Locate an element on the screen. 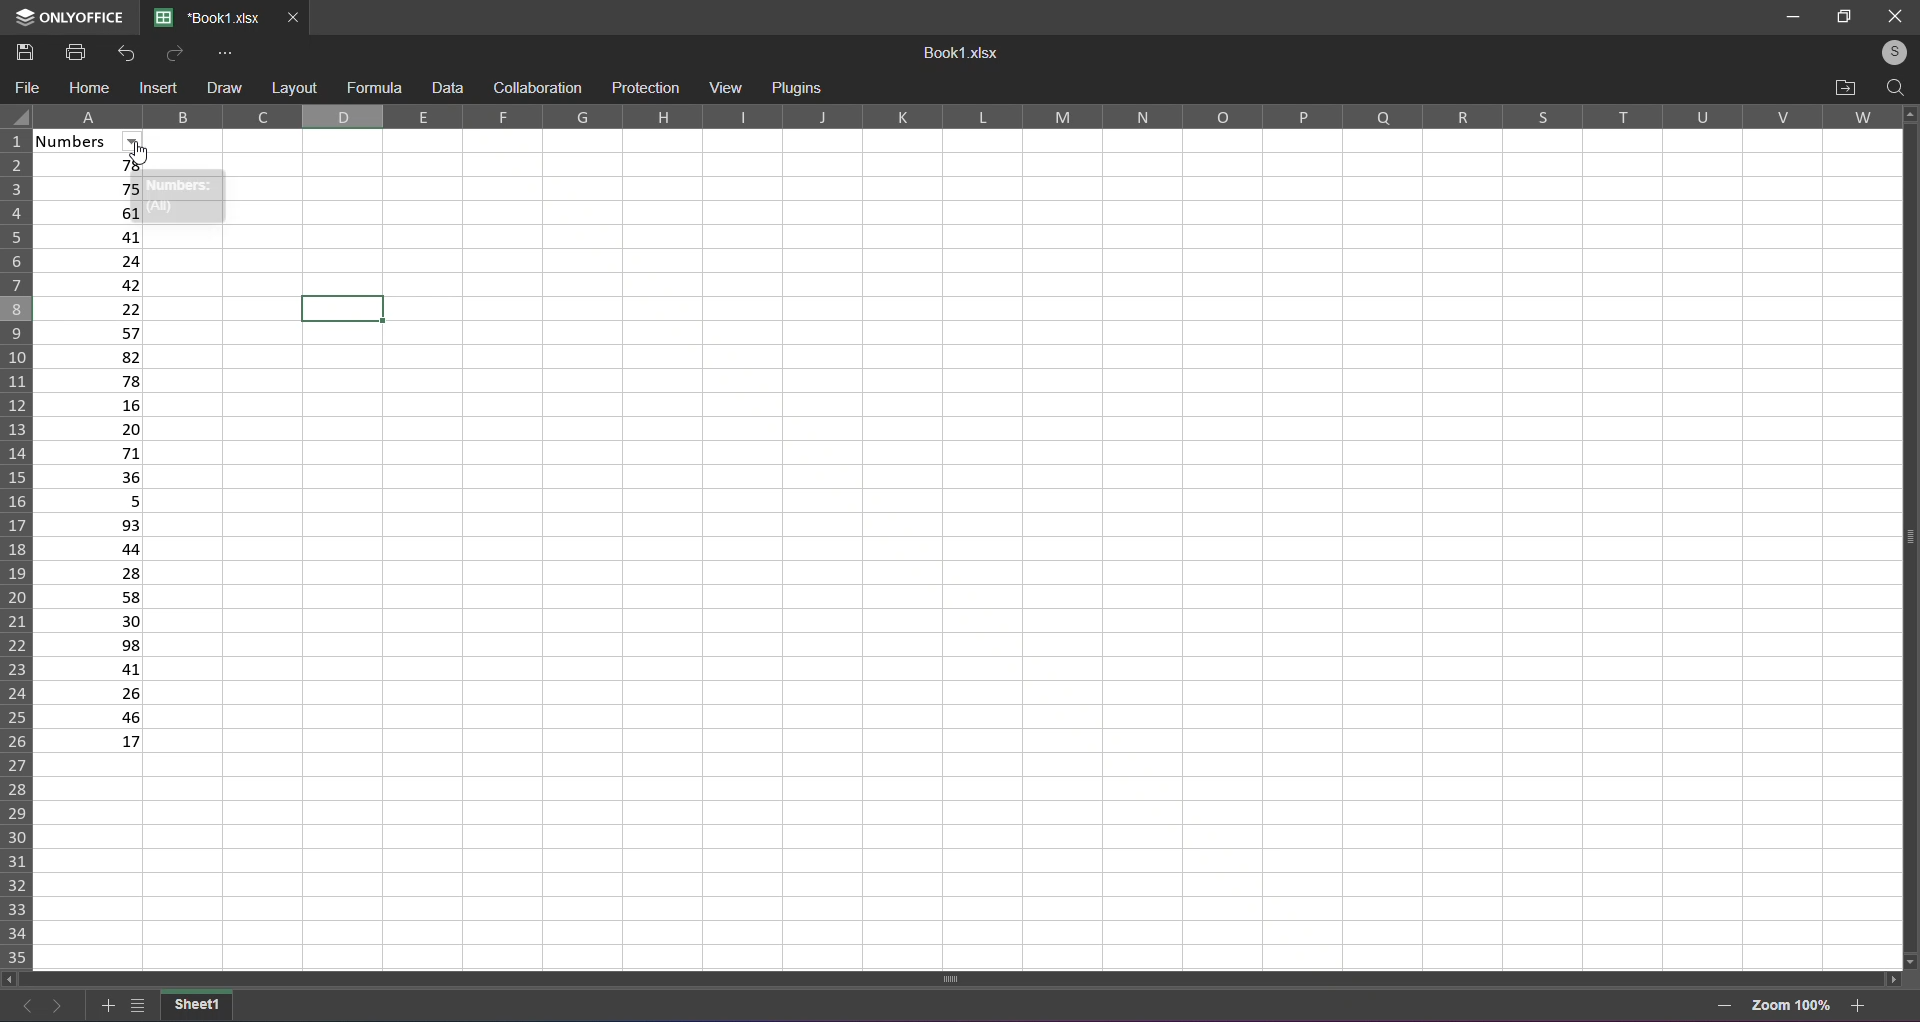  *Book1.xlsx is located at coordinates (208, 19).